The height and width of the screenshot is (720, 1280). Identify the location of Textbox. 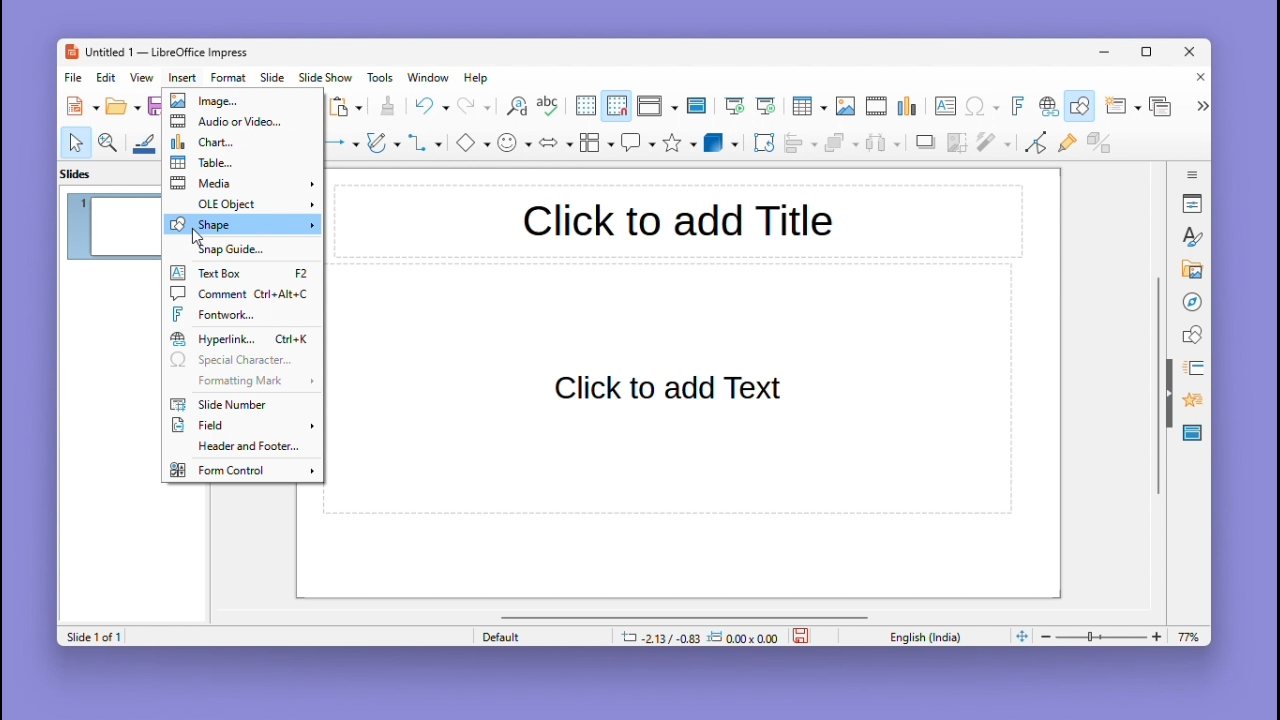
(242, 274).